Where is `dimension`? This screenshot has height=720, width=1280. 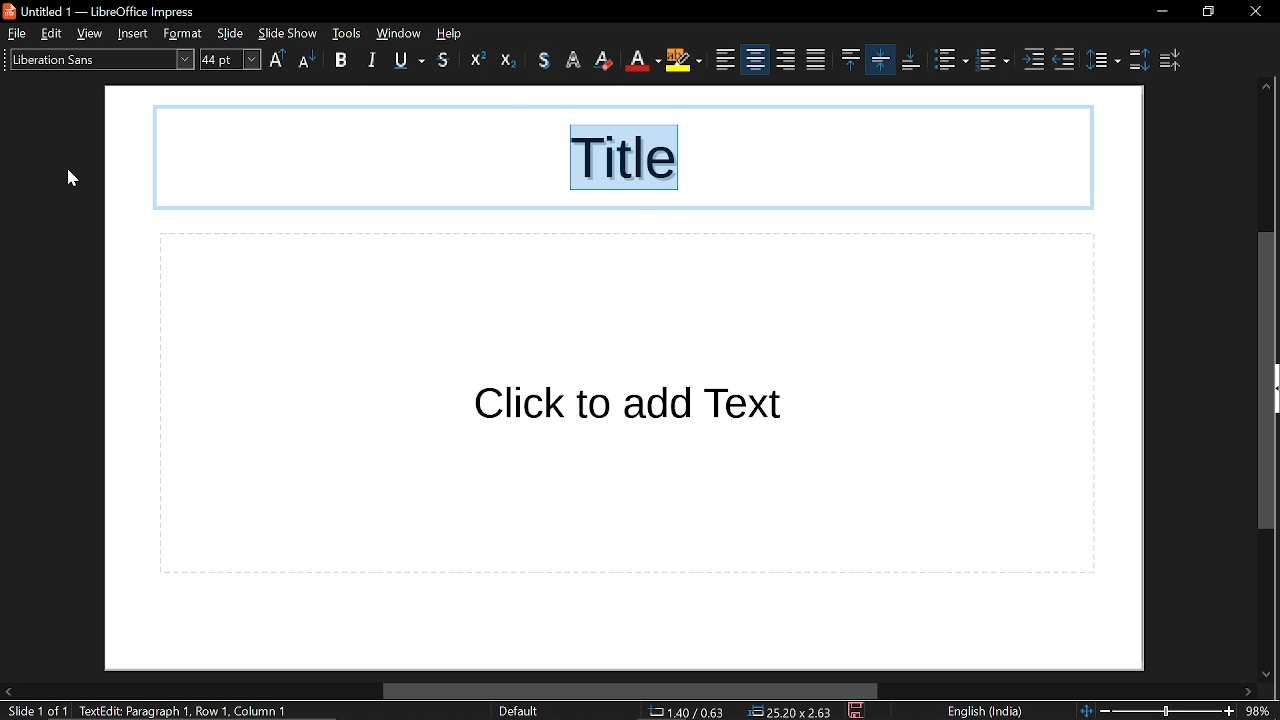
dimension is located at coordinates (791, 712).